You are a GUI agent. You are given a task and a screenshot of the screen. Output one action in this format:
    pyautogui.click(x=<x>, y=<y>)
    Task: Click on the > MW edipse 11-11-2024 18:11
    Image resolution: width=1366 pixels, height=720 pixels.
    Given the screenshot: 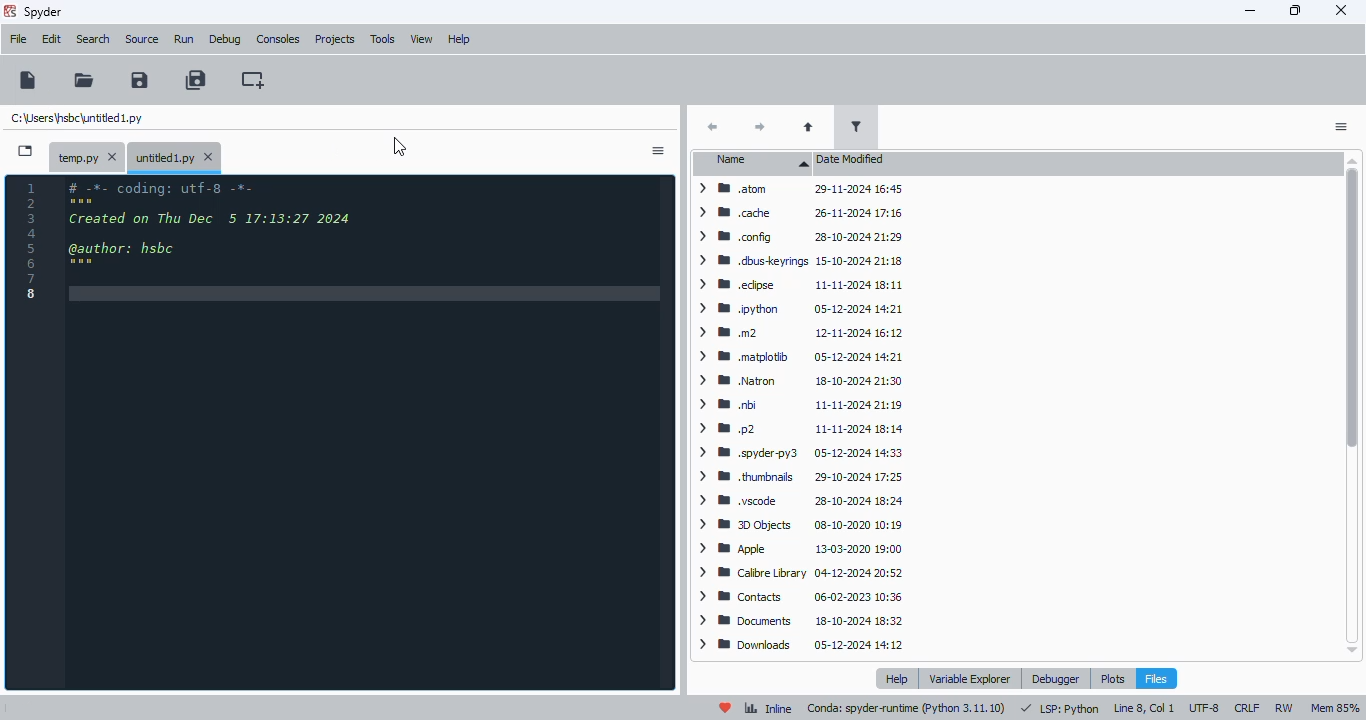 What is the action you would take?
    pyautogui.click(x=799, y=283)
    